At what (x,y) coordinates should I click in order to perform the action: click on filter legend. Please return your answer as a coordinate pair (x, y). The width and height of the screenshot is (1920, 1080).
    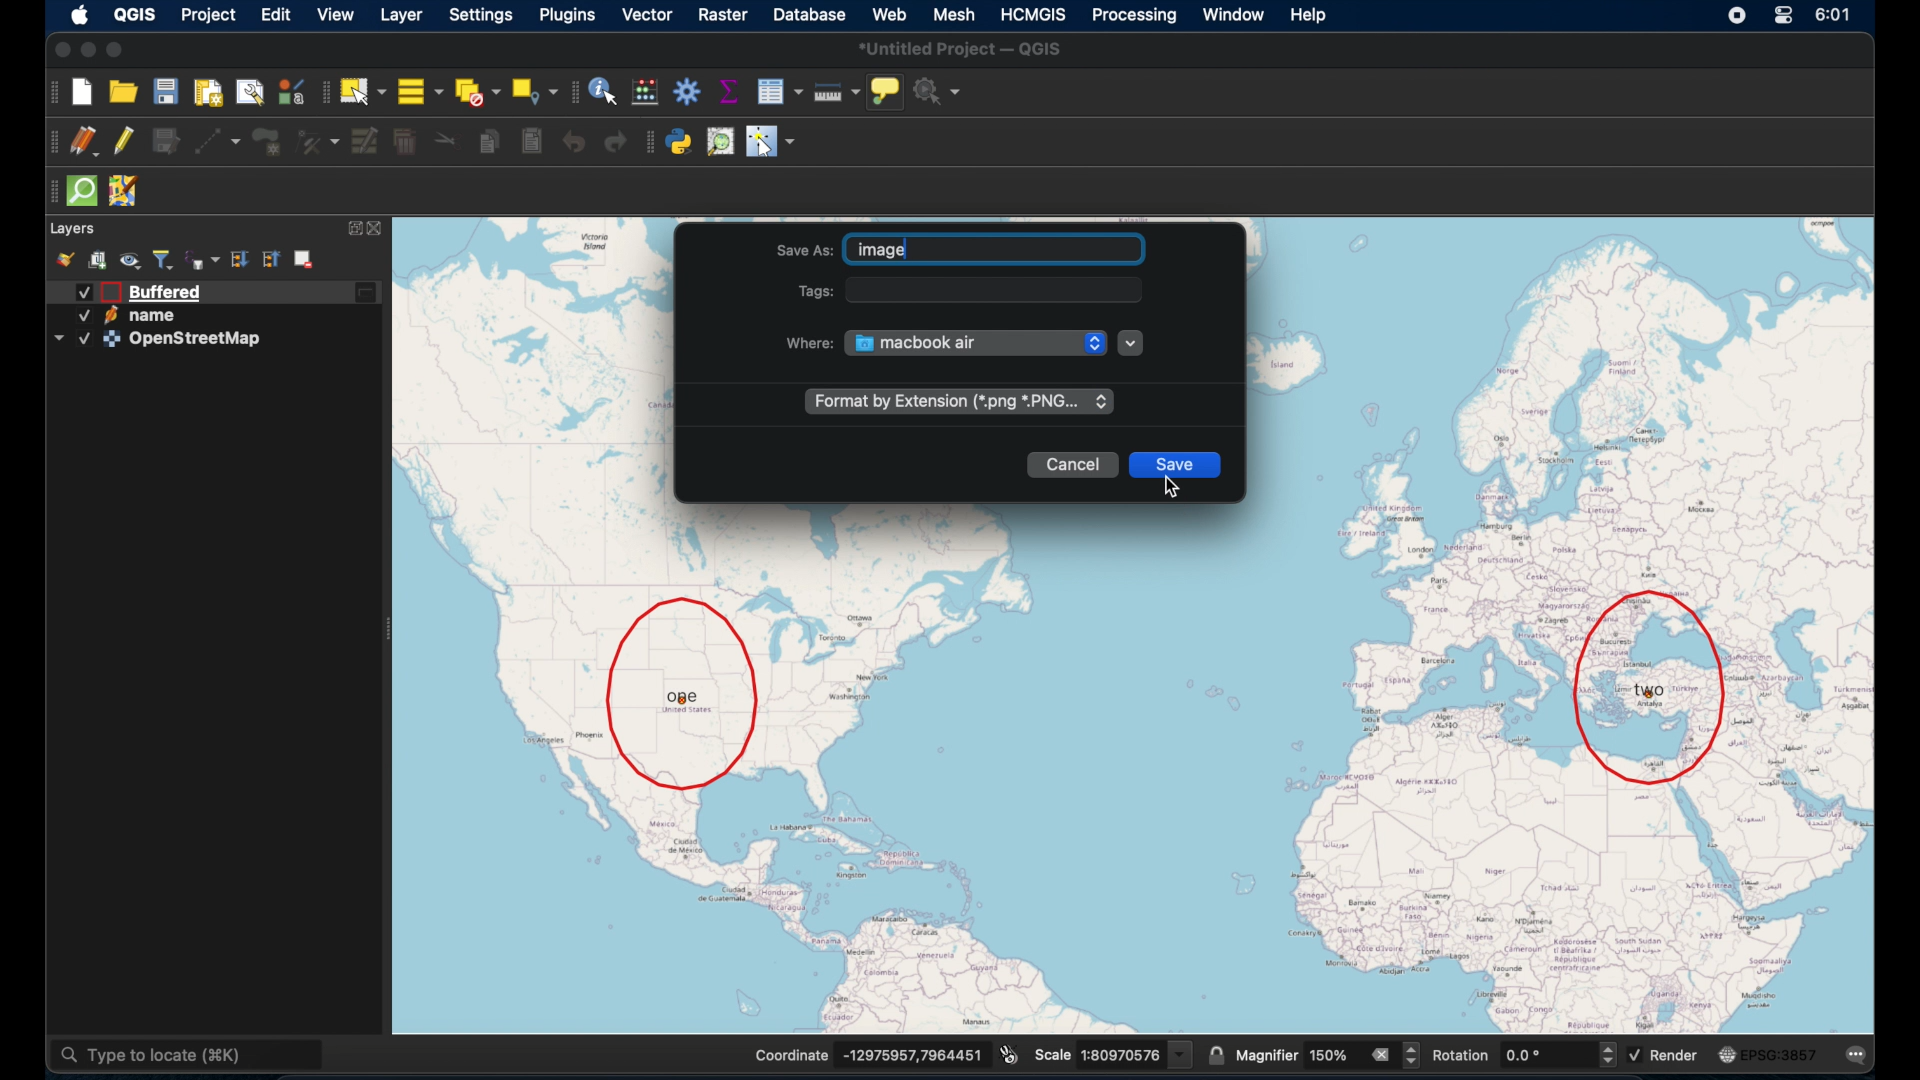
    Looking at the image, I should click on (166, 257).